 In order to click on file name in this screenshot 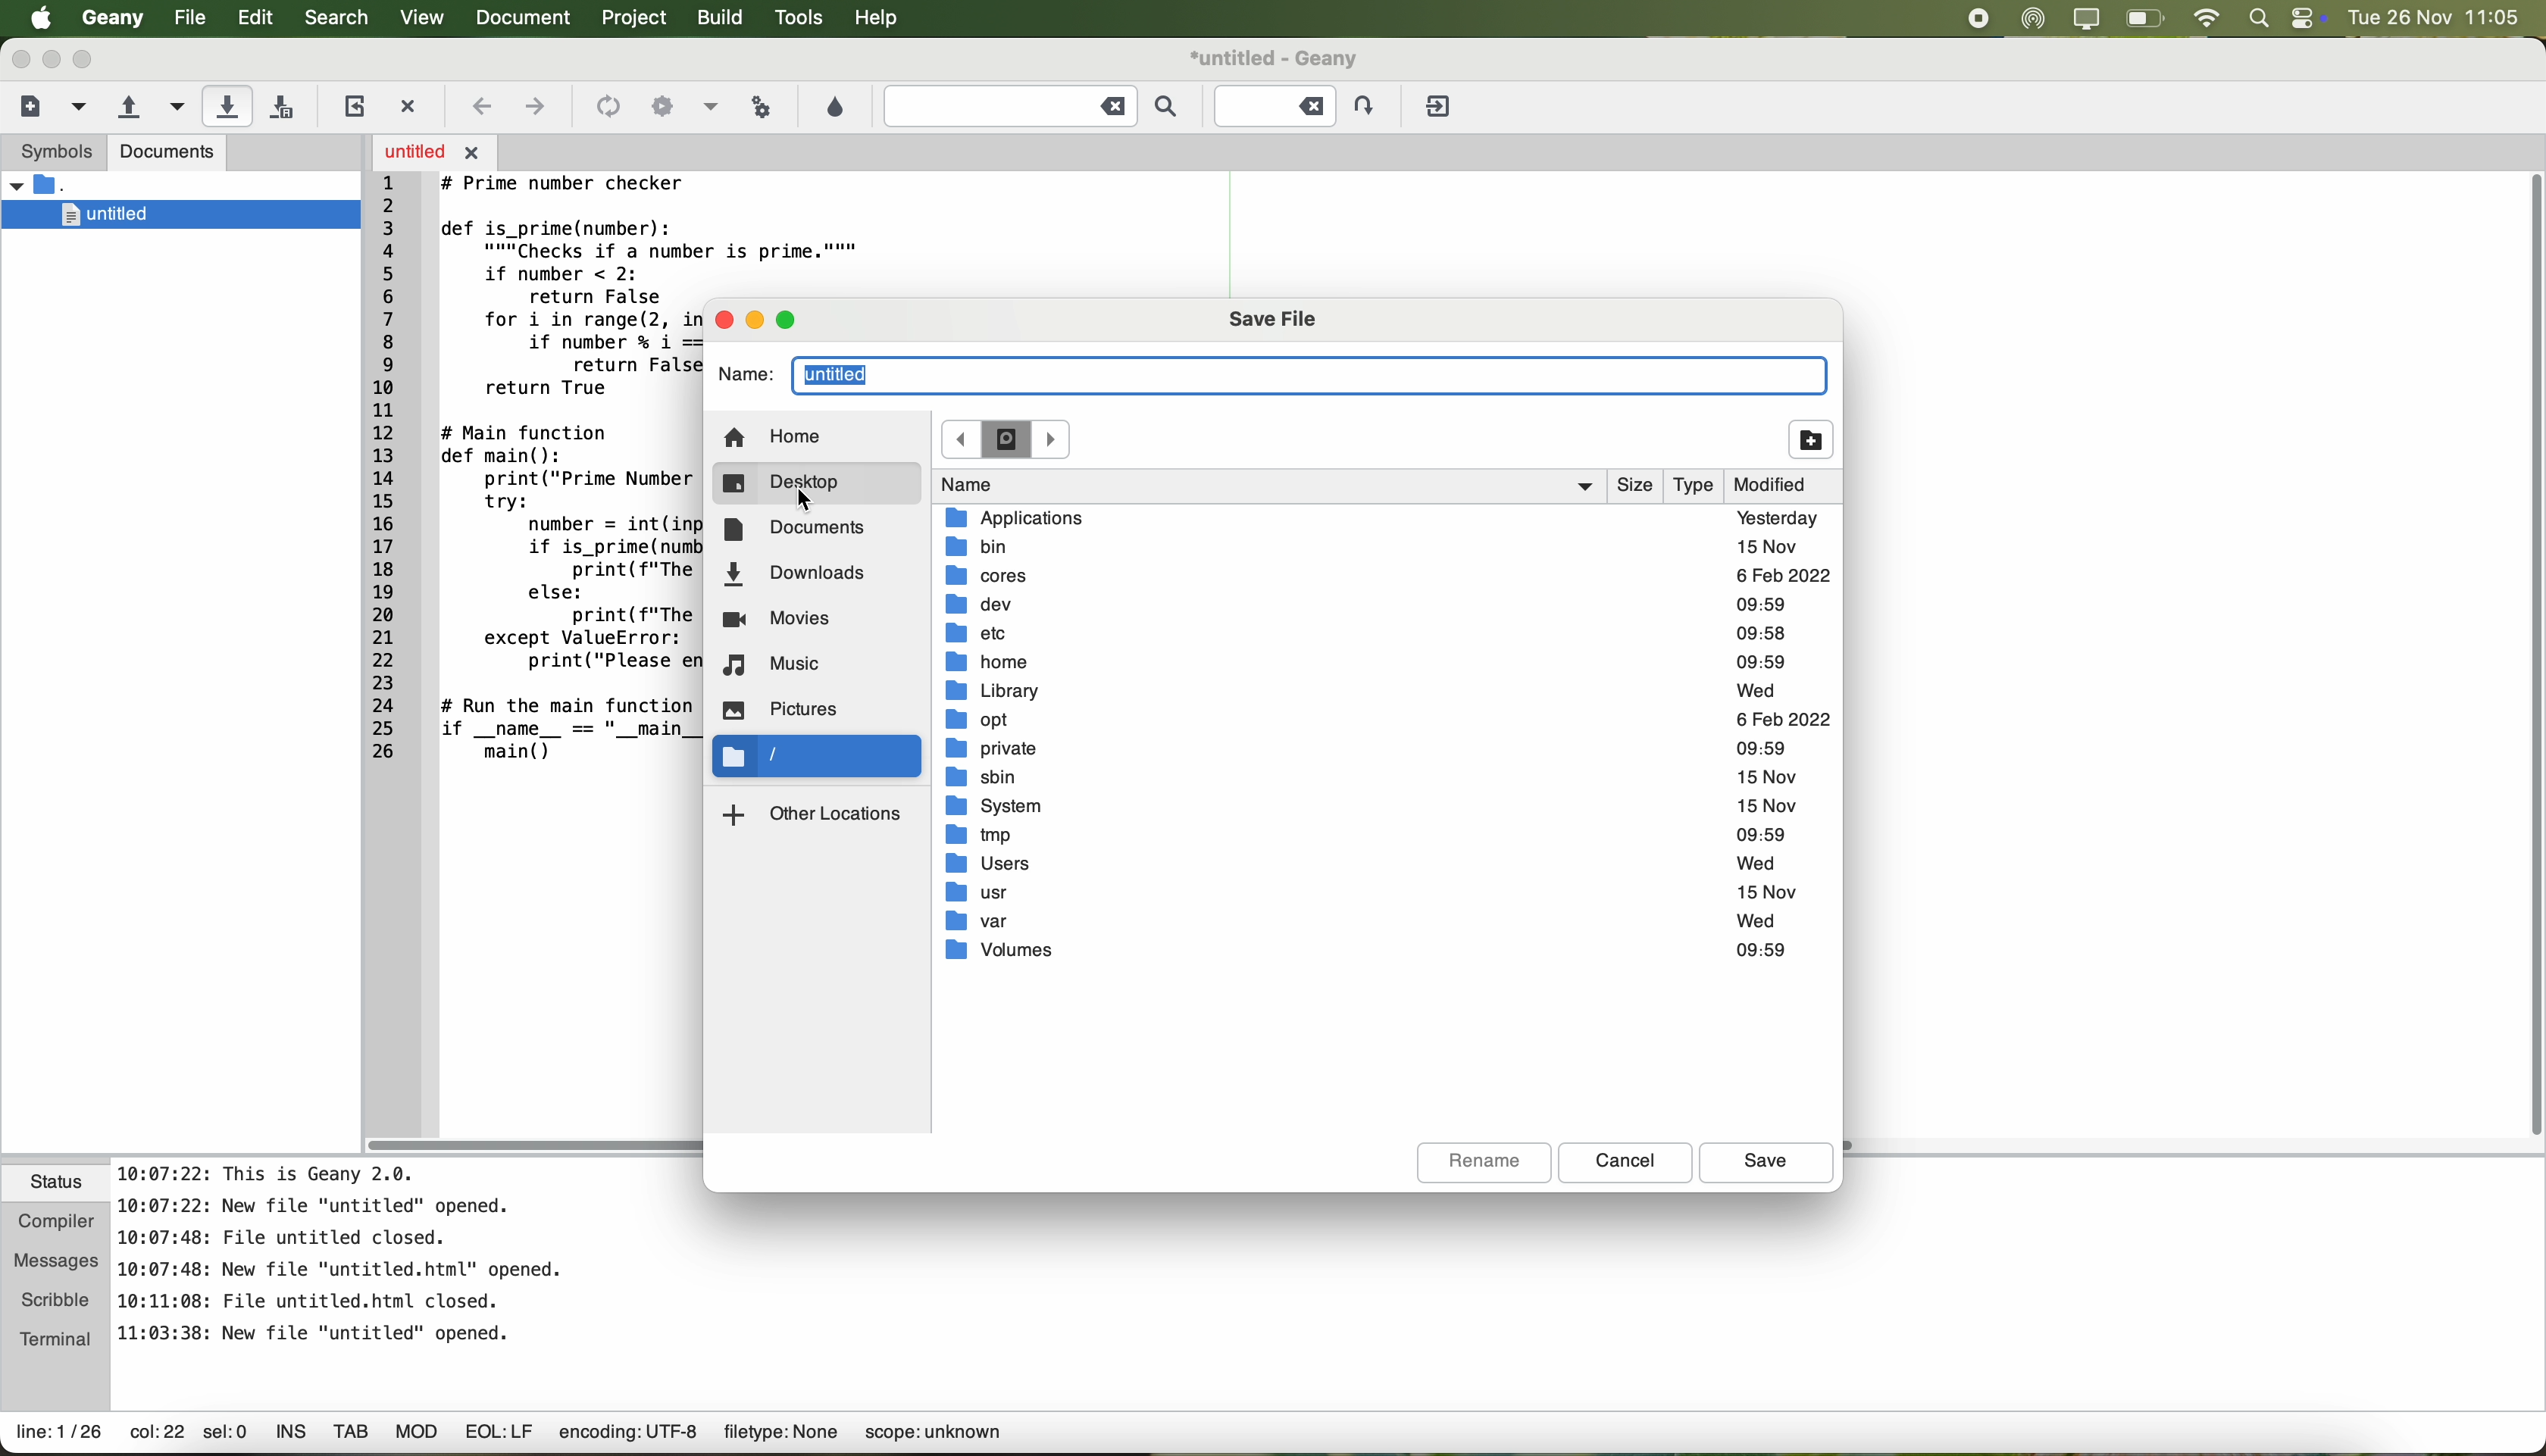, I will do `click(1274, 57)`.